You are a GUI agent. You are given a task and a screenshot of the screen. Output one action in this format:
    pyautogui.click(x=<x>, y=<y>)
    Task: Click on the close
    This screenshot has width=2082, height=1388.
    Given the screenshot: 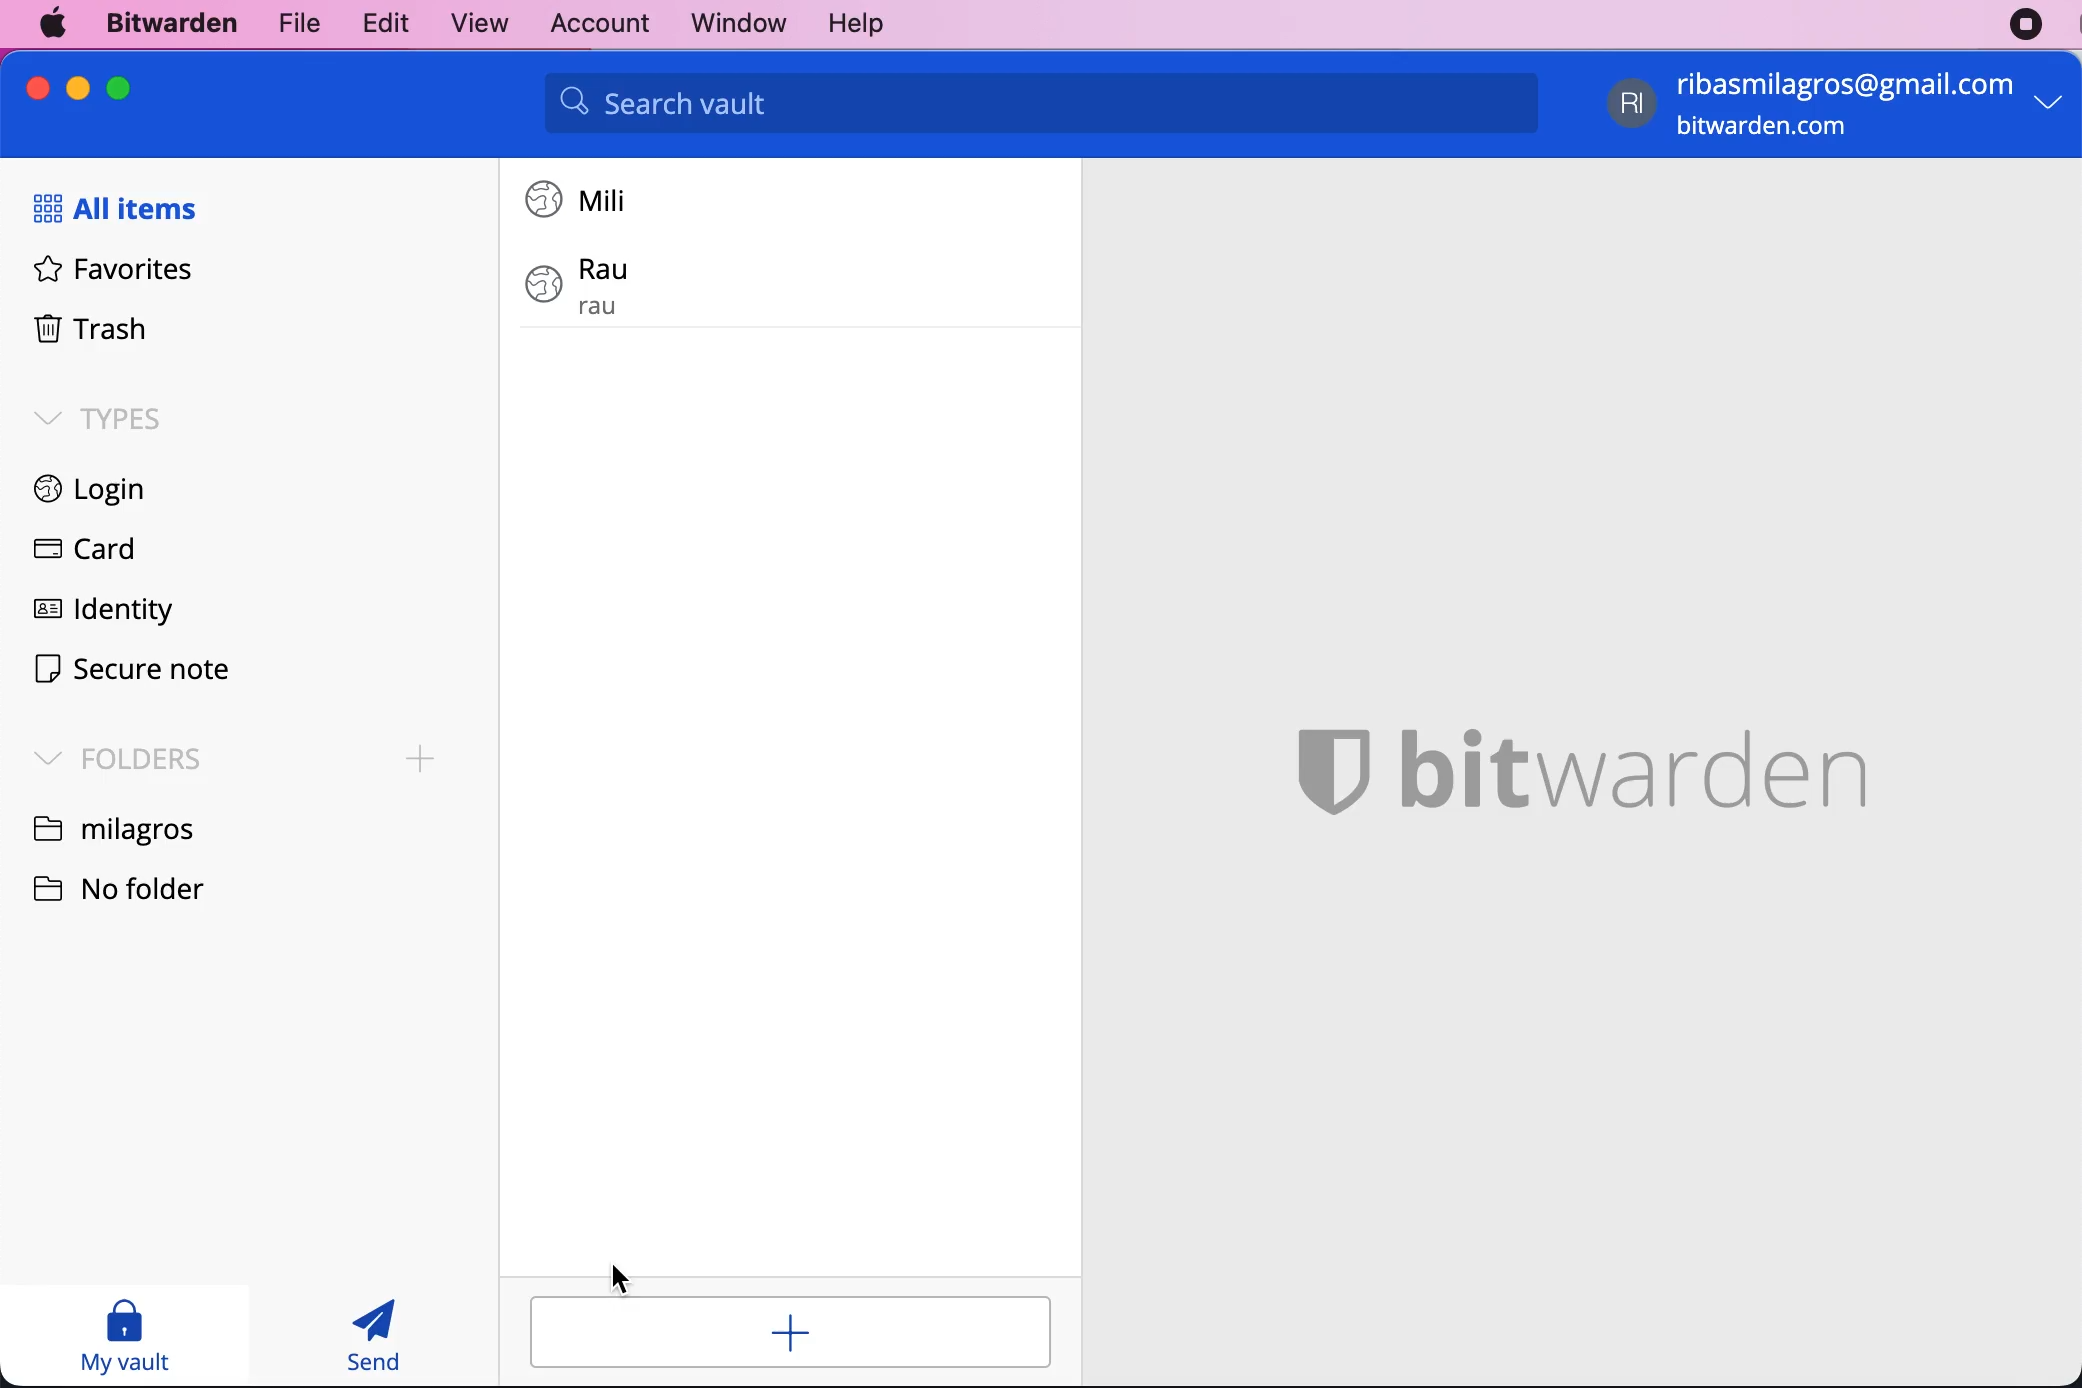 What is the action you would take?
    pyautogui.click(x=39, y=88)
    